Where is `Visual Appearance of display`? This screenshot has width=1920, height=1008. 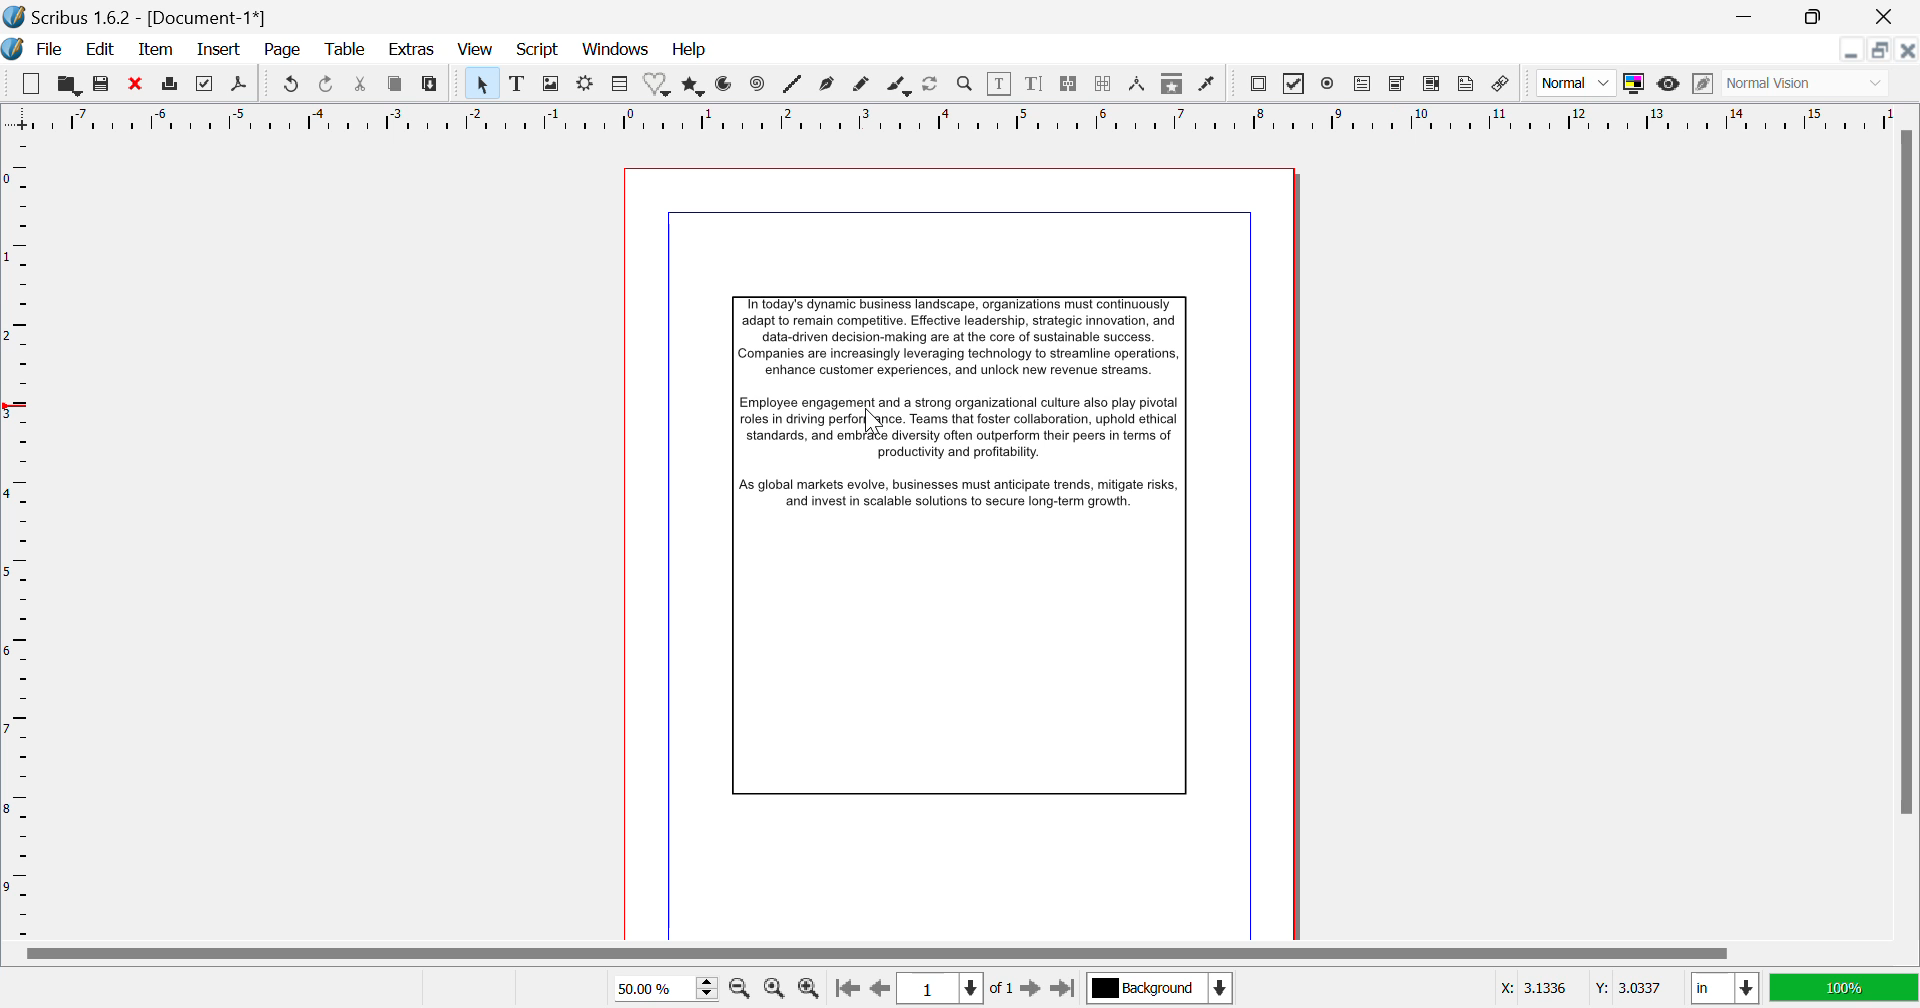
Visual Appearance of display is located at coordinates (1804, 83).